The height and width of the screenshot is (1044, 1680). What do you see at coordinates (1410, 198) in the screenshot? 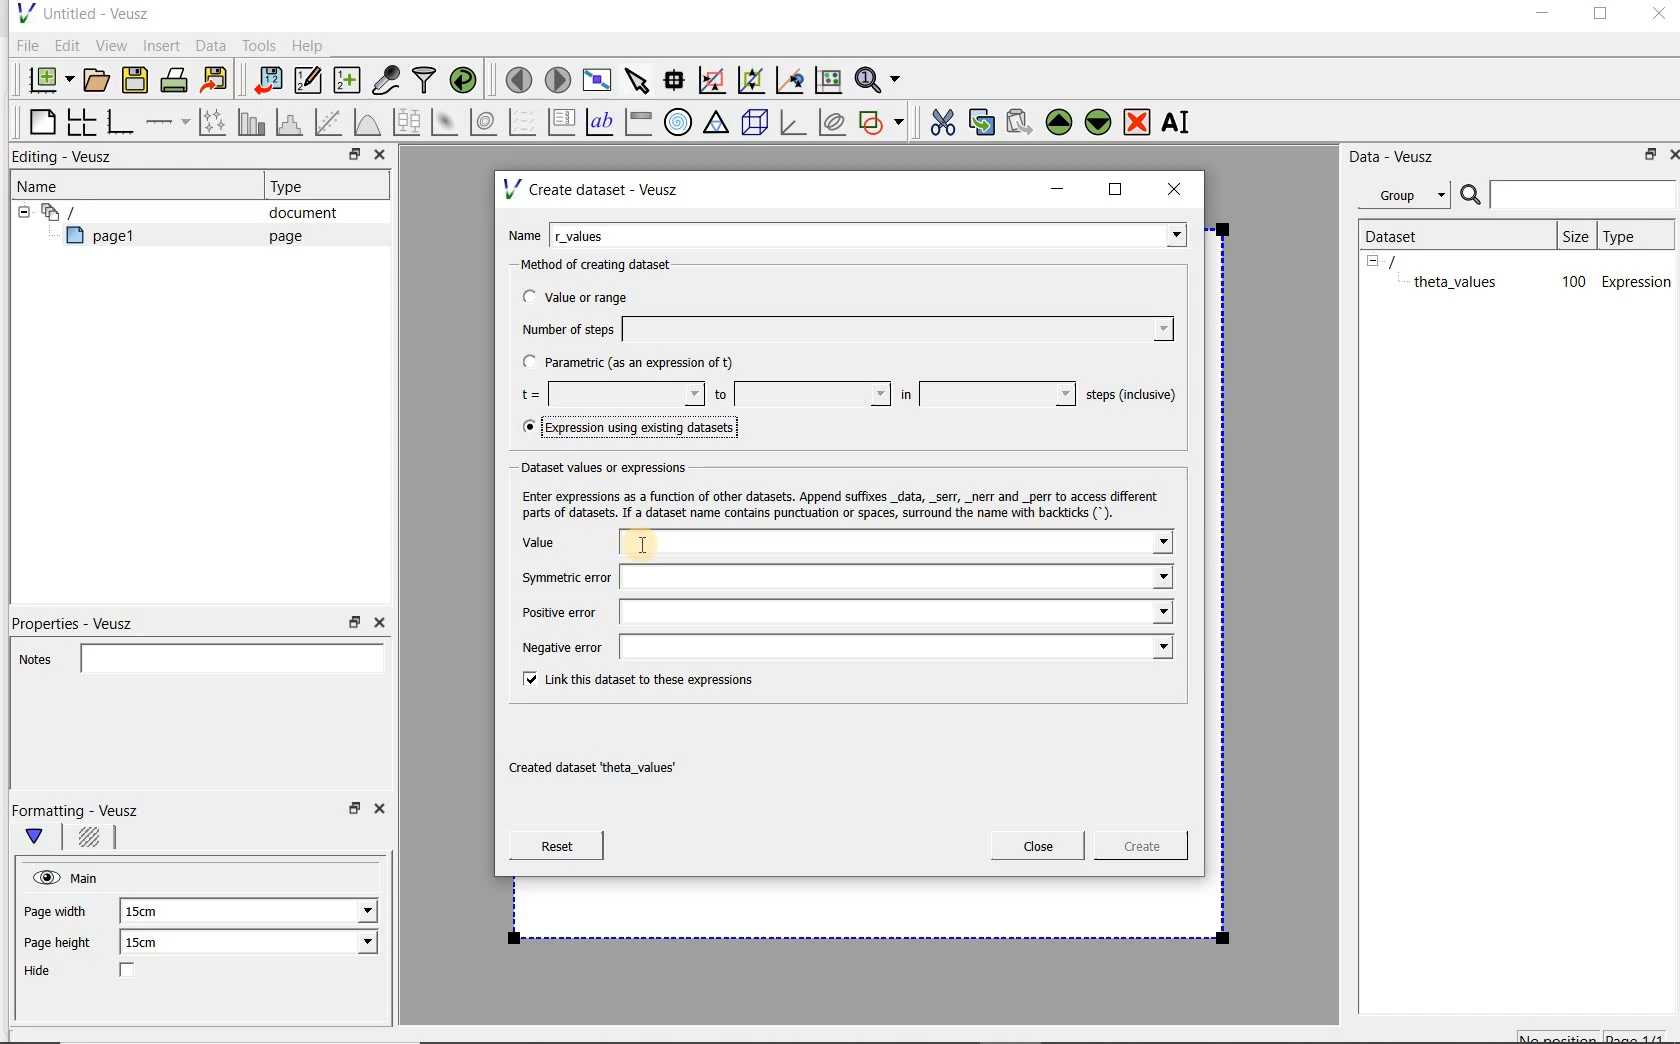
I see `Group` at bounding box center [1410, 198].